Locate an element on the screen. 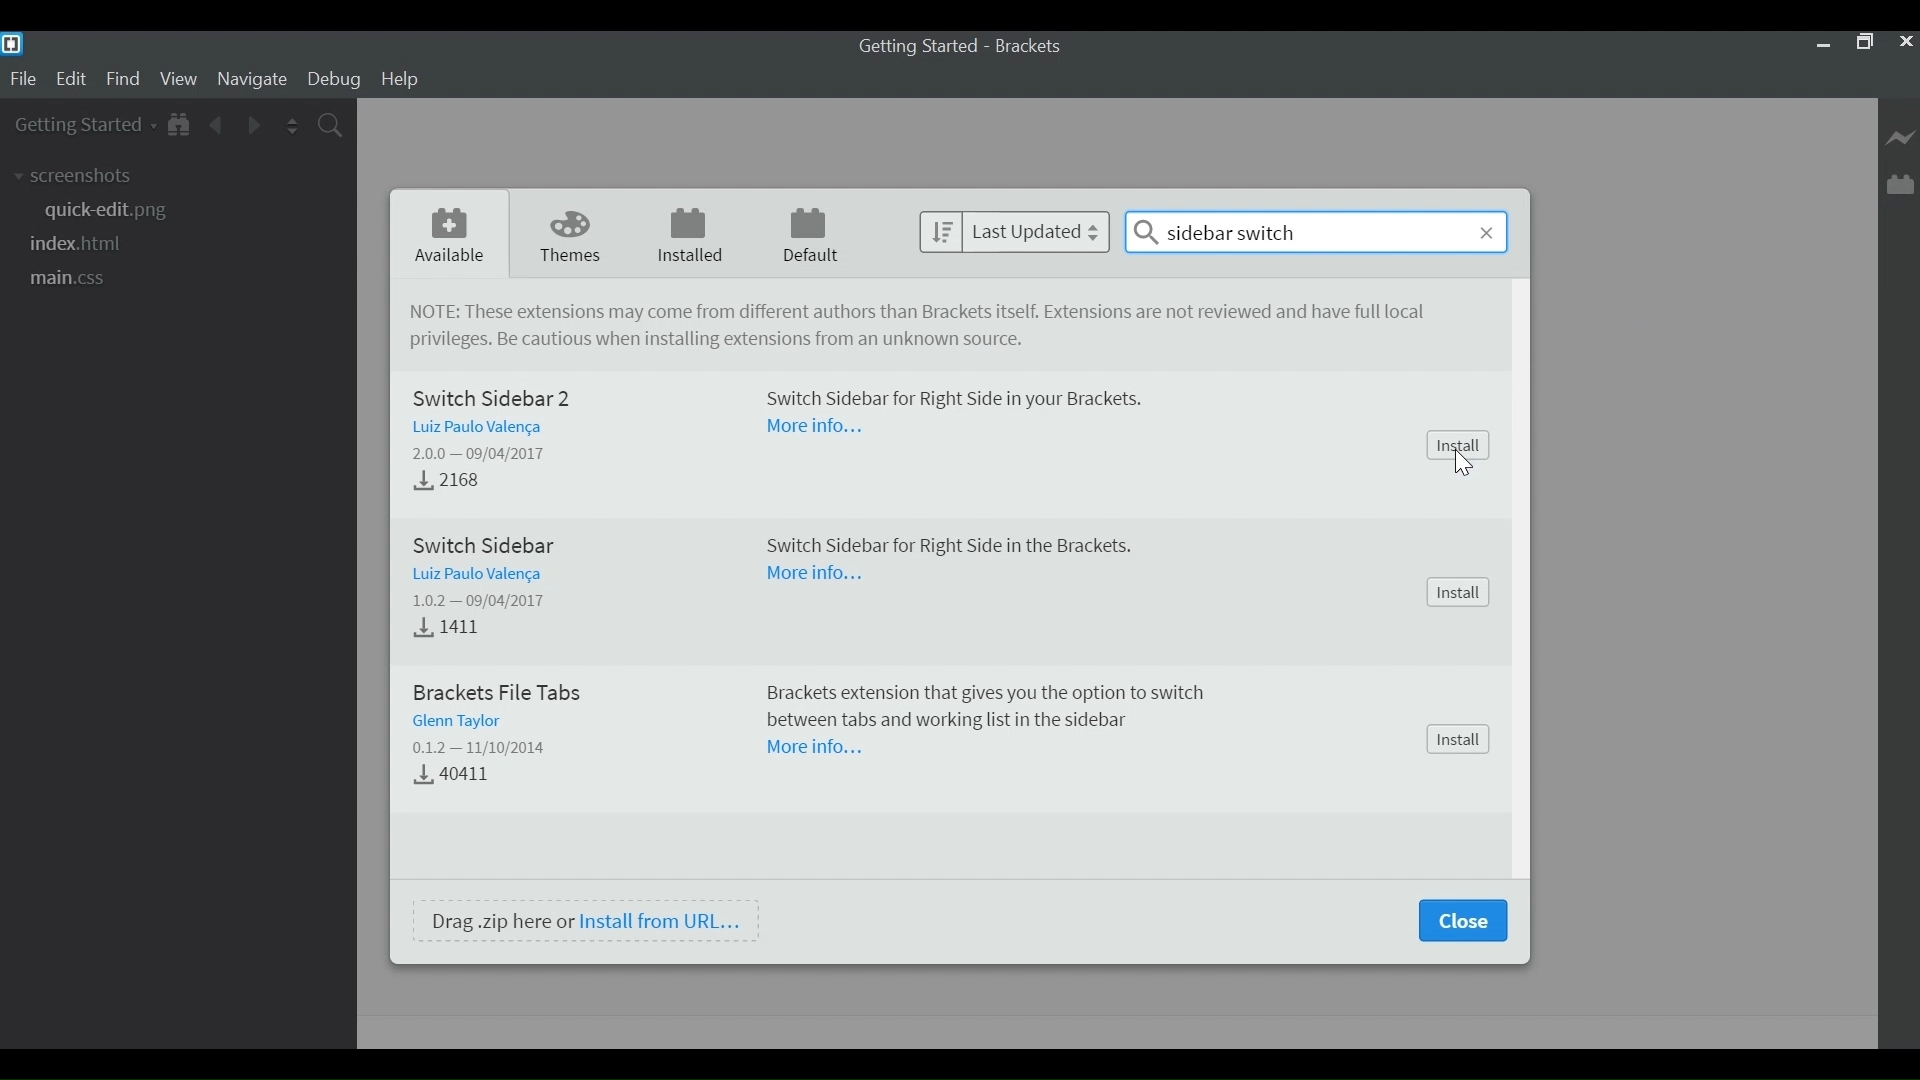  0.1.2 — 11/10/2014  is located at coordinates (478, 749).